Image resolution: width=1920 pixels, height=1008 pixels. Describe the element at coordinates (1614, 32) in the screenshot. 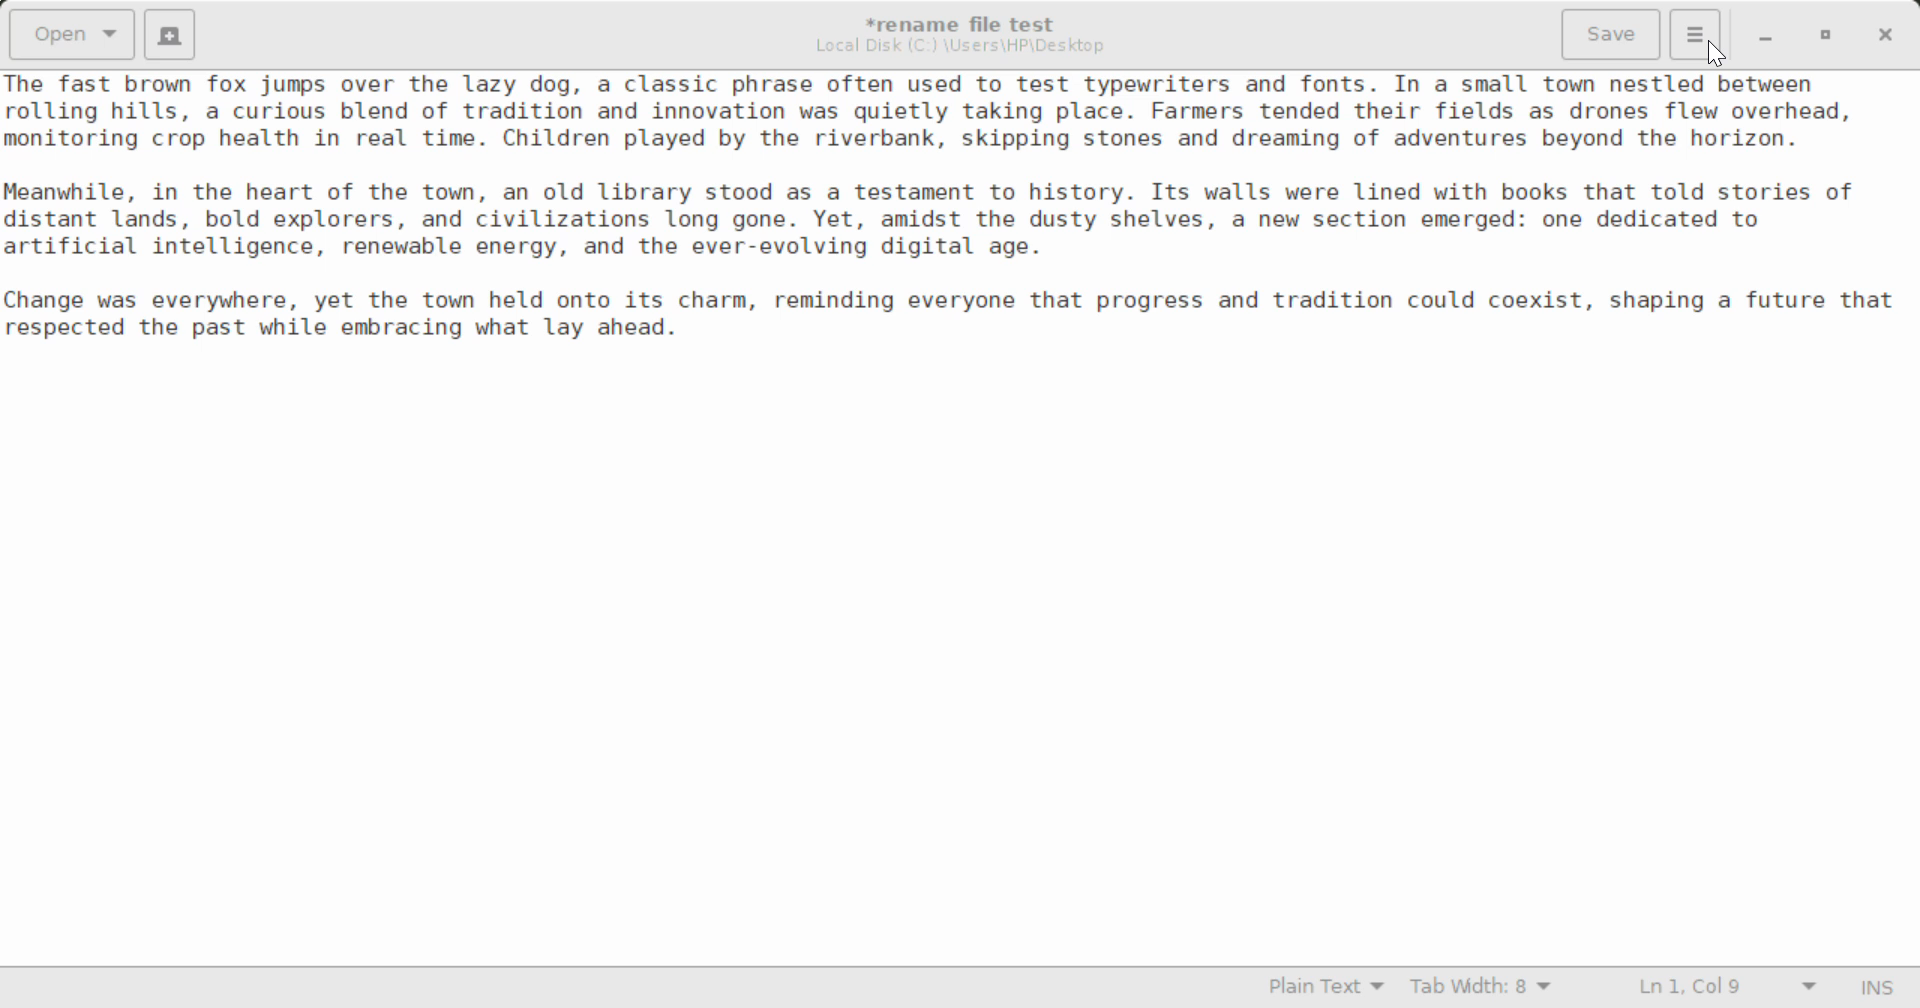

I see `Save File` at that location.